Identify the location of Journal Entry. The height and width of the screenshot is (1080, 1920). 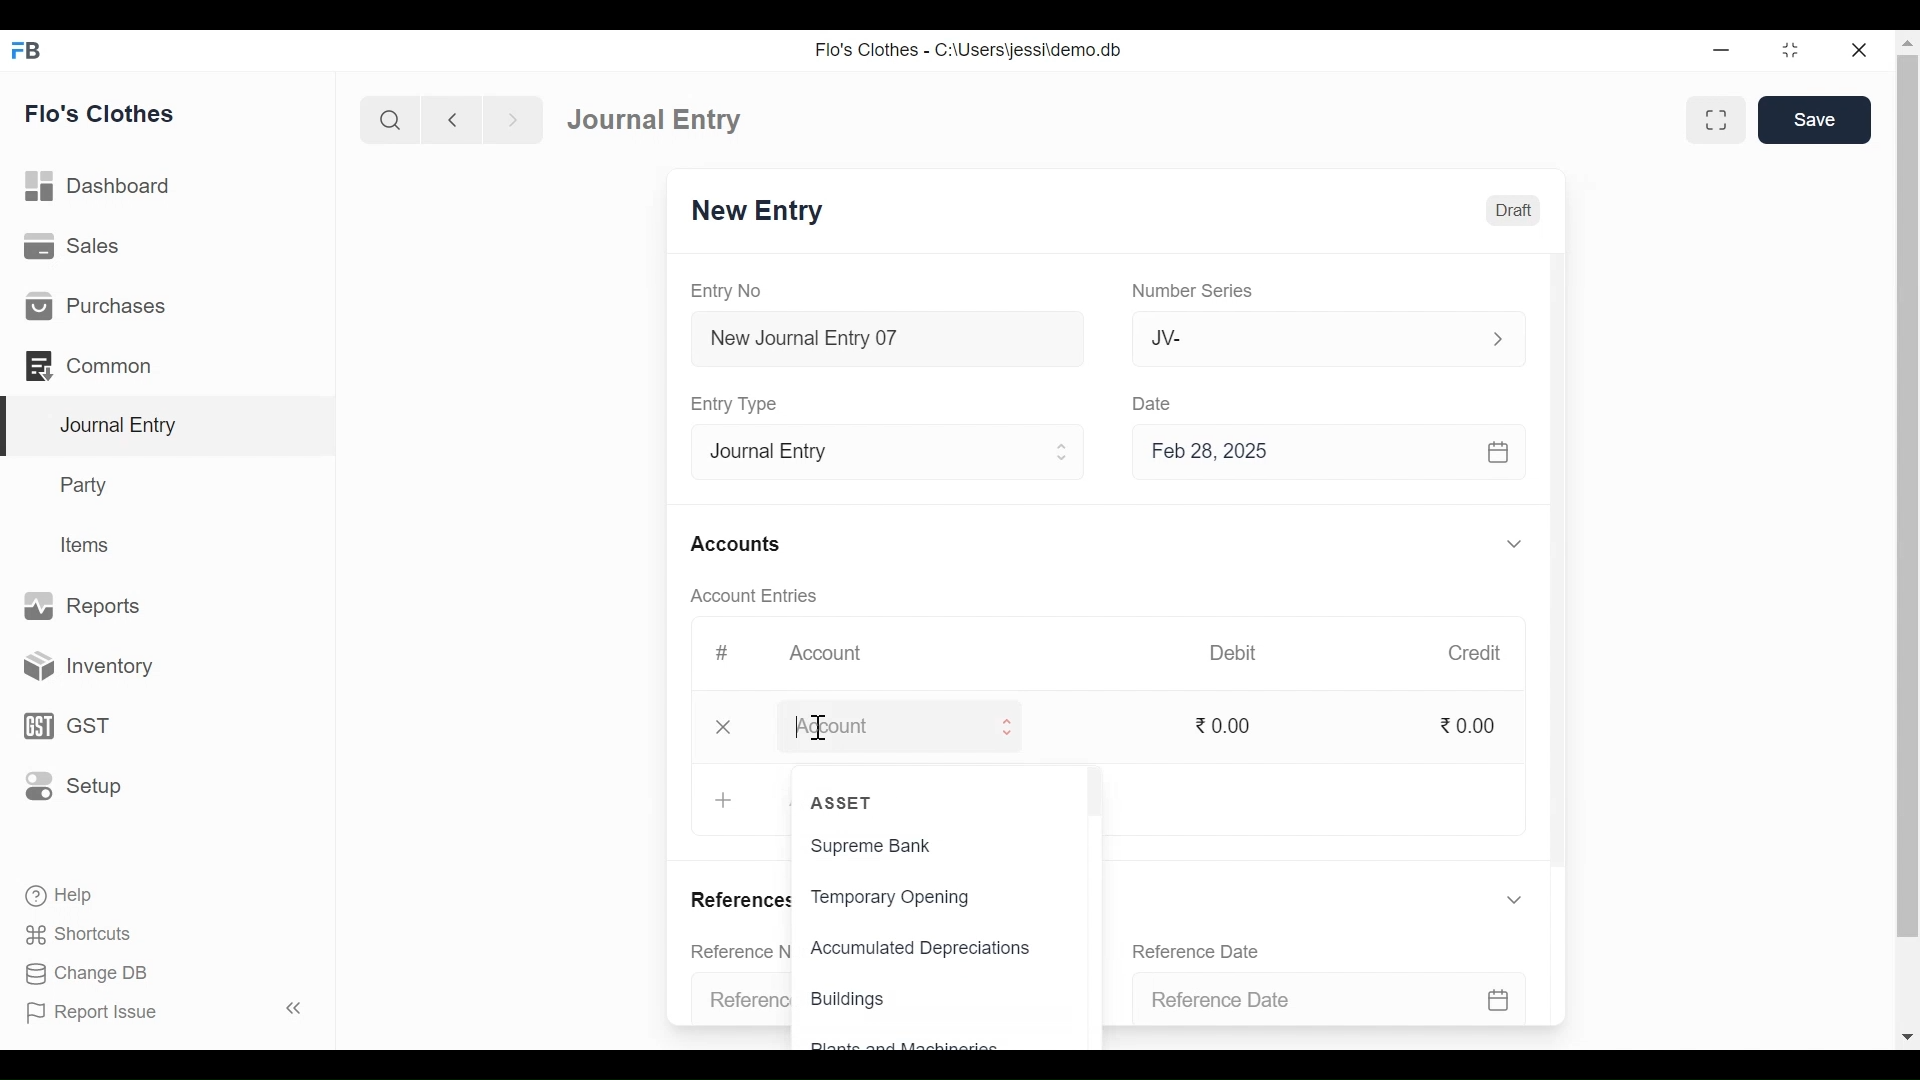
(662, 119).